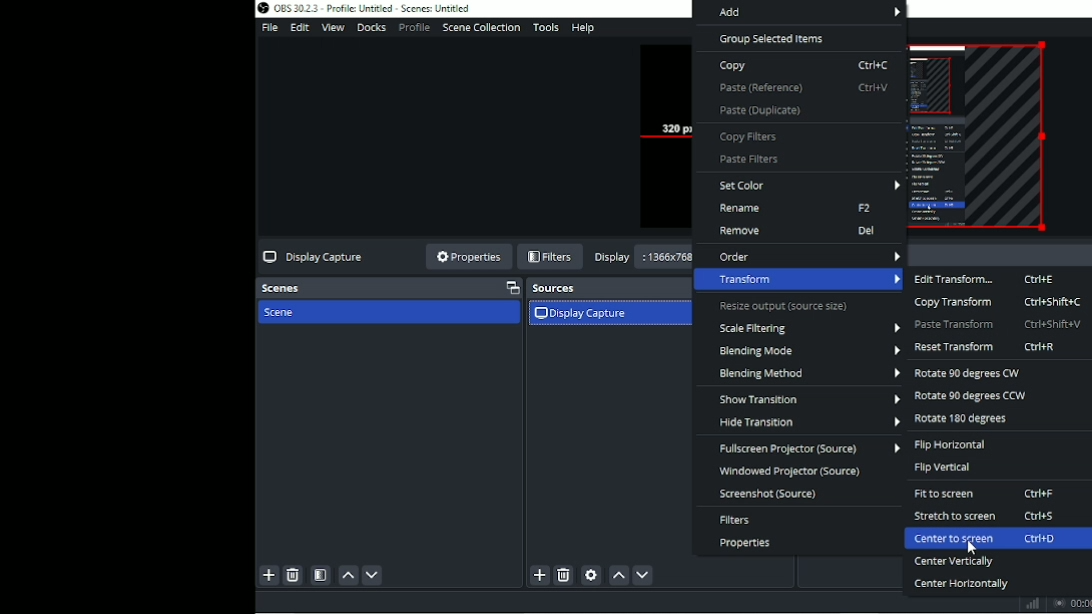 This screenshot has height=614, width=1092. I want to click on Center vertically, so click(955, 562).